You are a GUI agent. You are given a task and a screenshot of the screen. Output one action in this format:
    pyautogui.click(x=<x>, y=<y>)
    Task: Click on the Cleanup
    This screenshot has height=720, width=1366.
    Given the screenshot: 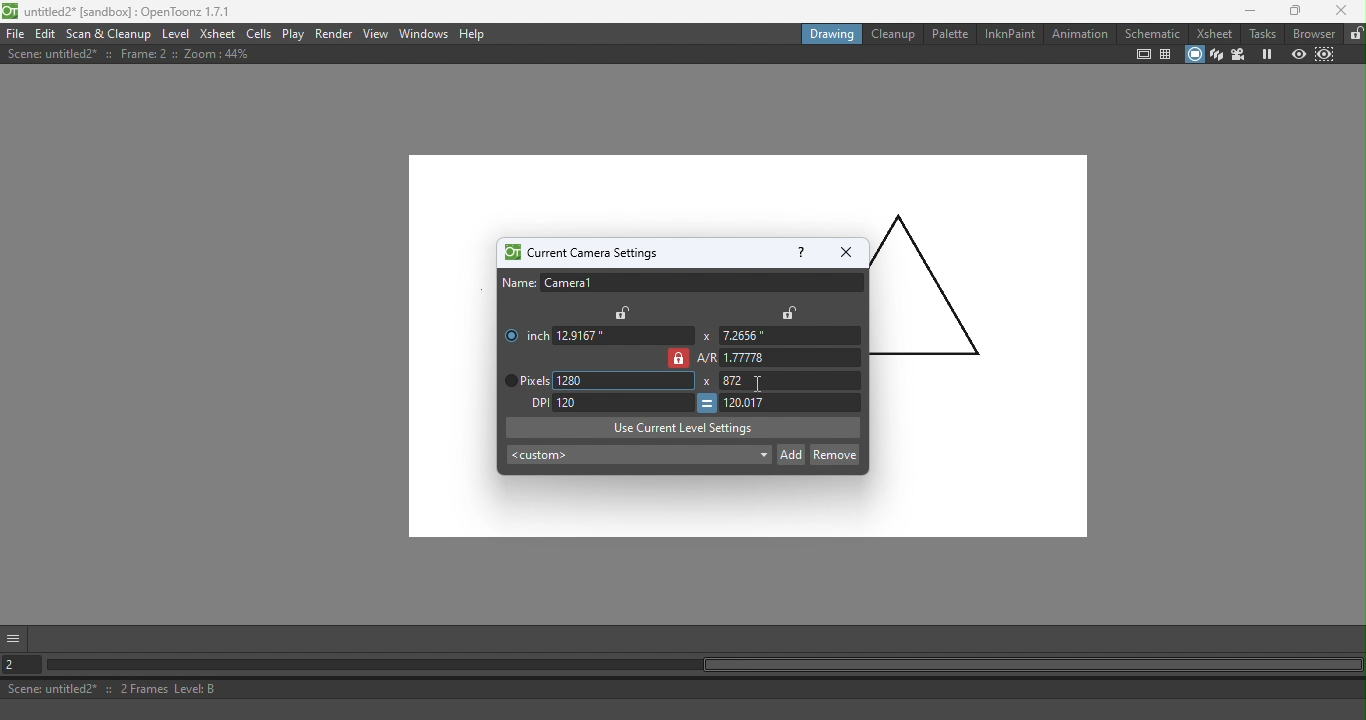 What is the action you would take?
    pyautogui.click(x=891, y=33)
    